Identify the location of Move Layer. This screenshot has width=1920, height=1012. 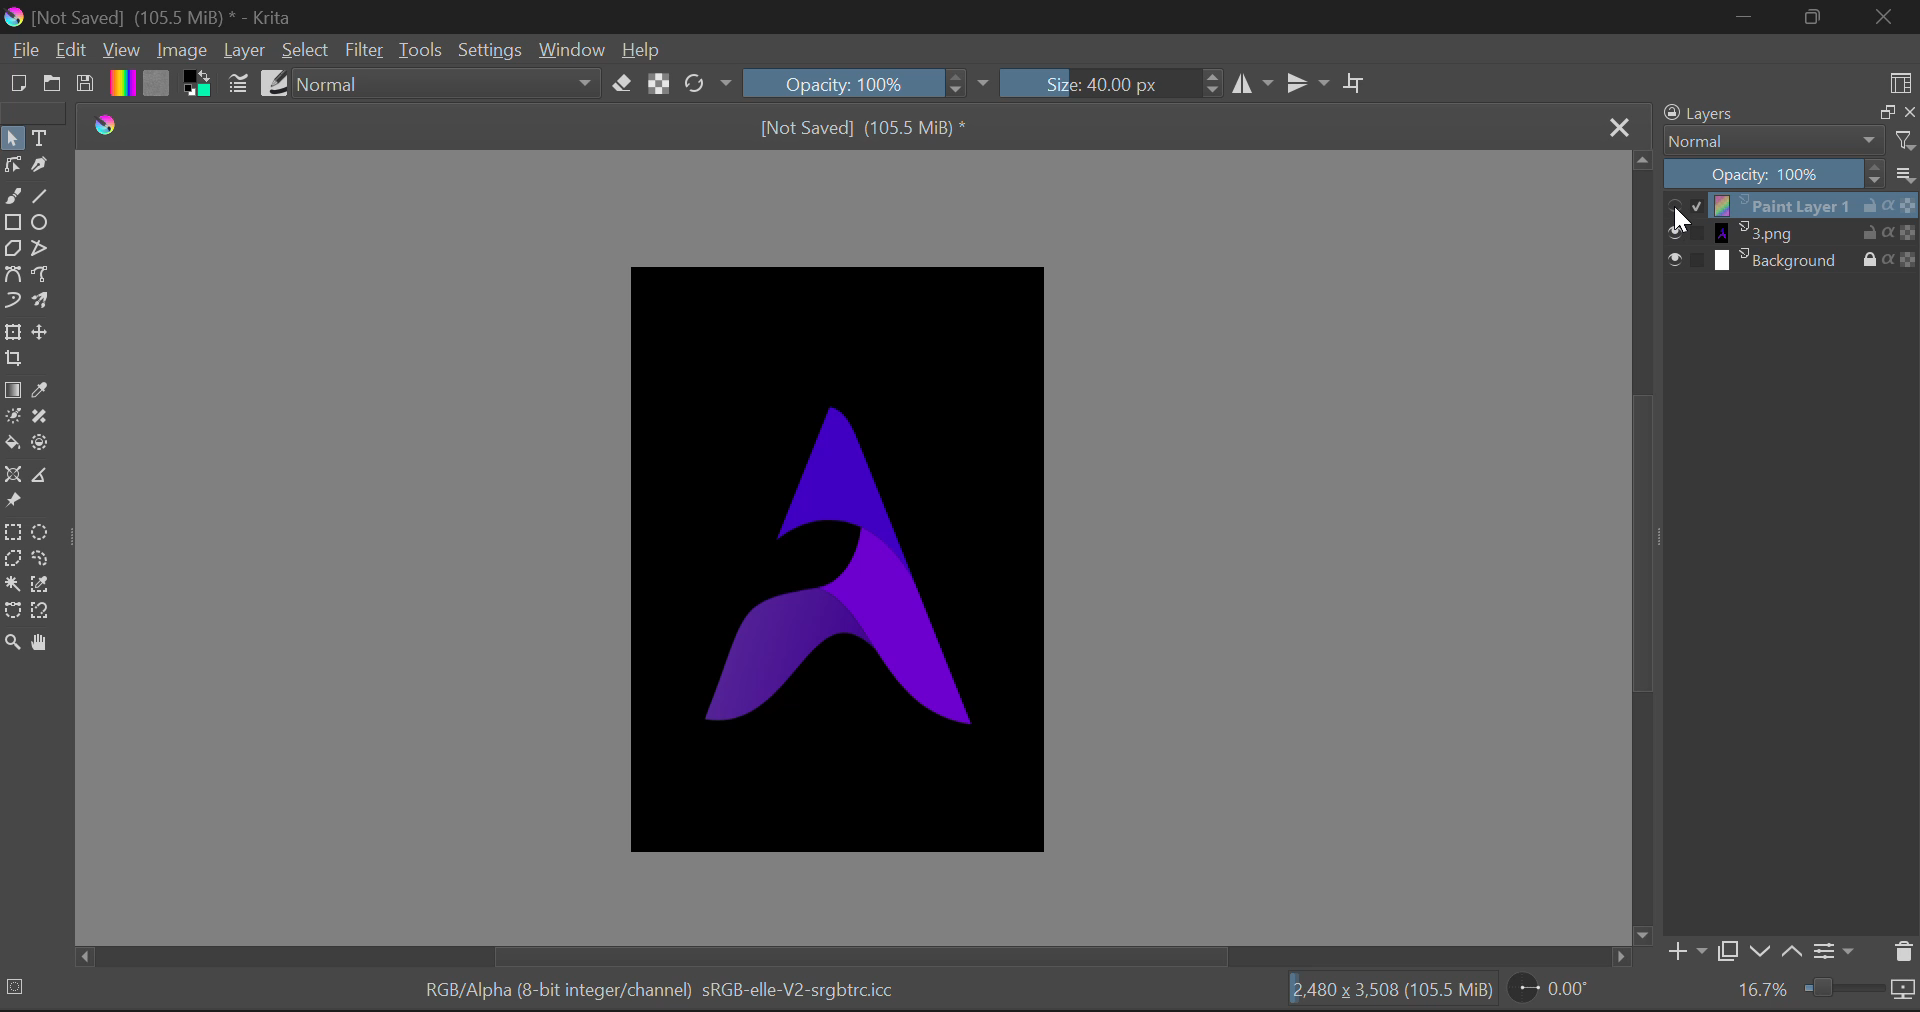
(44, 328).